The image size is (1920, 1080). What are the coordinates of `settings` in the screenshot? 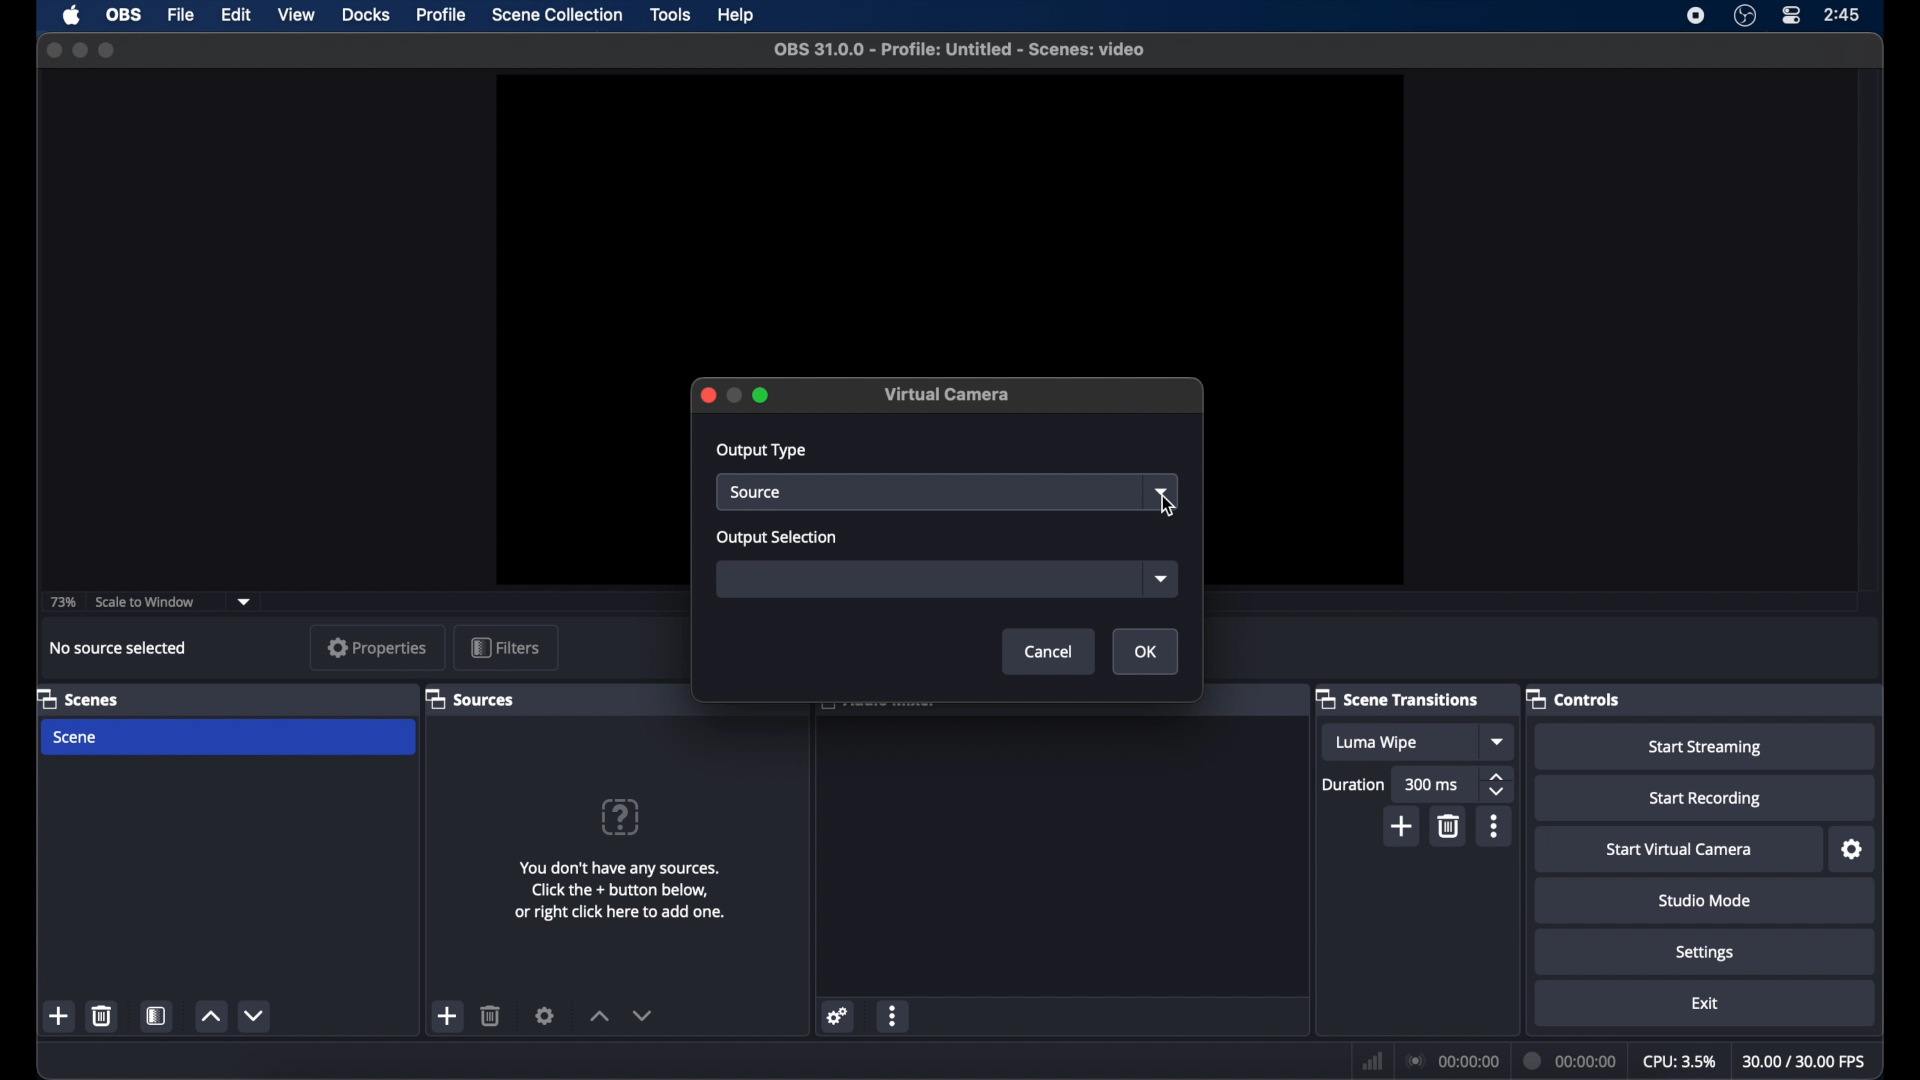 It's located at (546, 1014).